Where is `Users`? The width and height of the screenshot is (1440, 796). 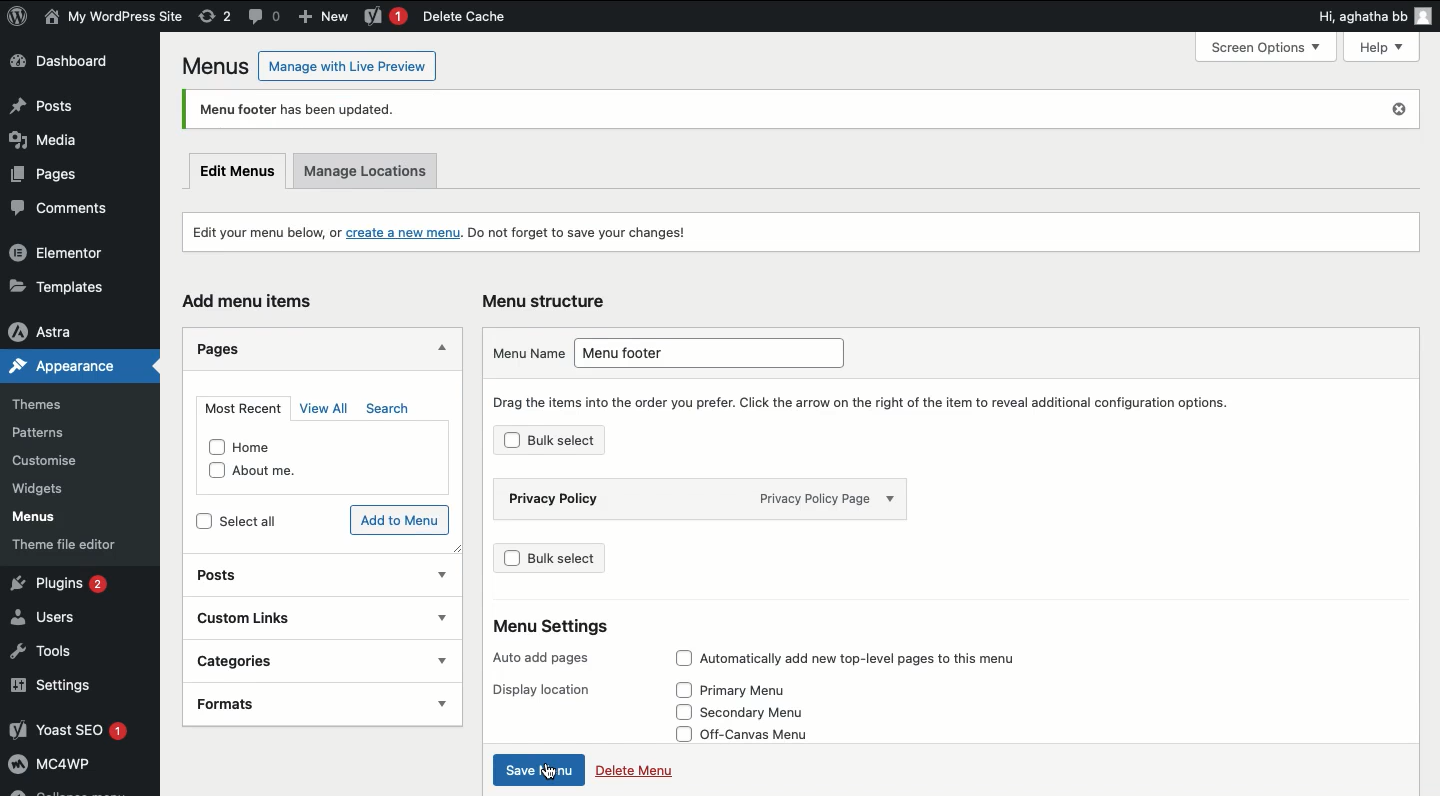 Users is located at coordinates (57, 619).